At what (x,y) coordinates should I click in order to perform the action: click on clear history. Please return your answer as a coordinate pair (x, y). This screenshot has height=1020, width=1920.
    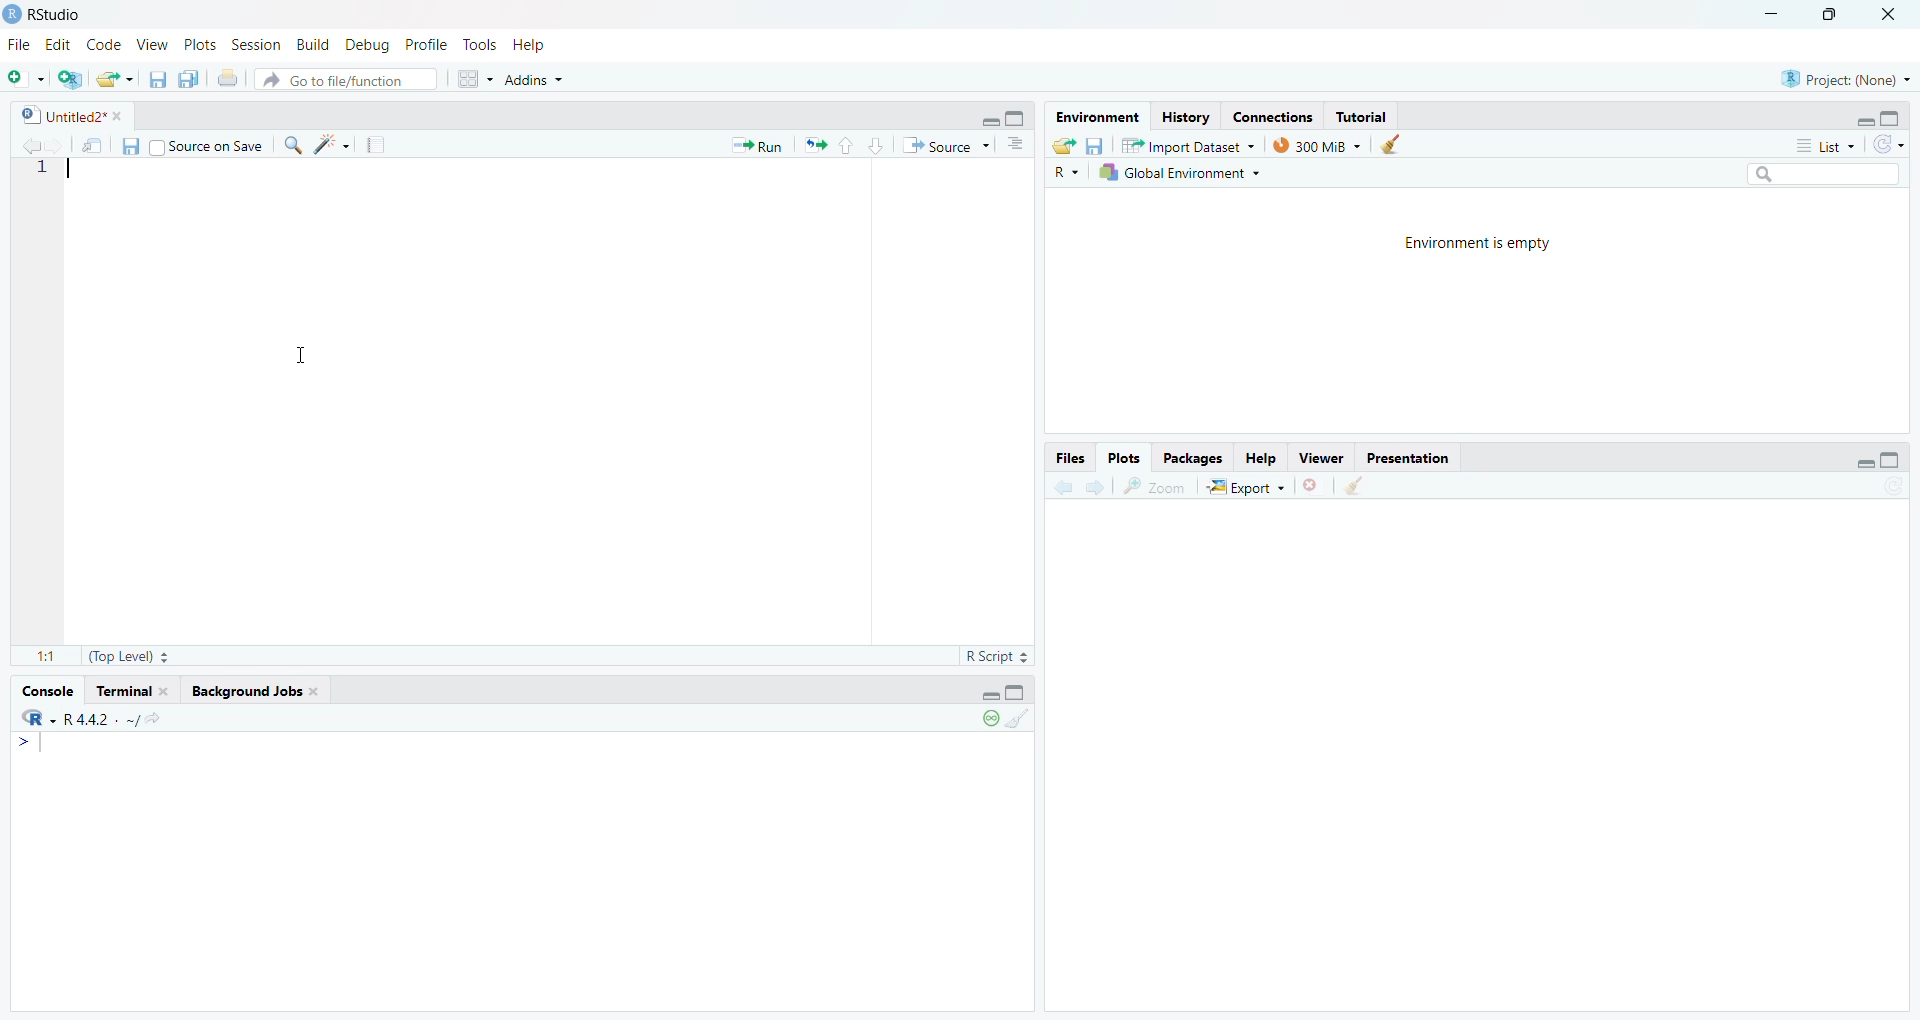
    Looking at the image, I should click on (1400, 144).